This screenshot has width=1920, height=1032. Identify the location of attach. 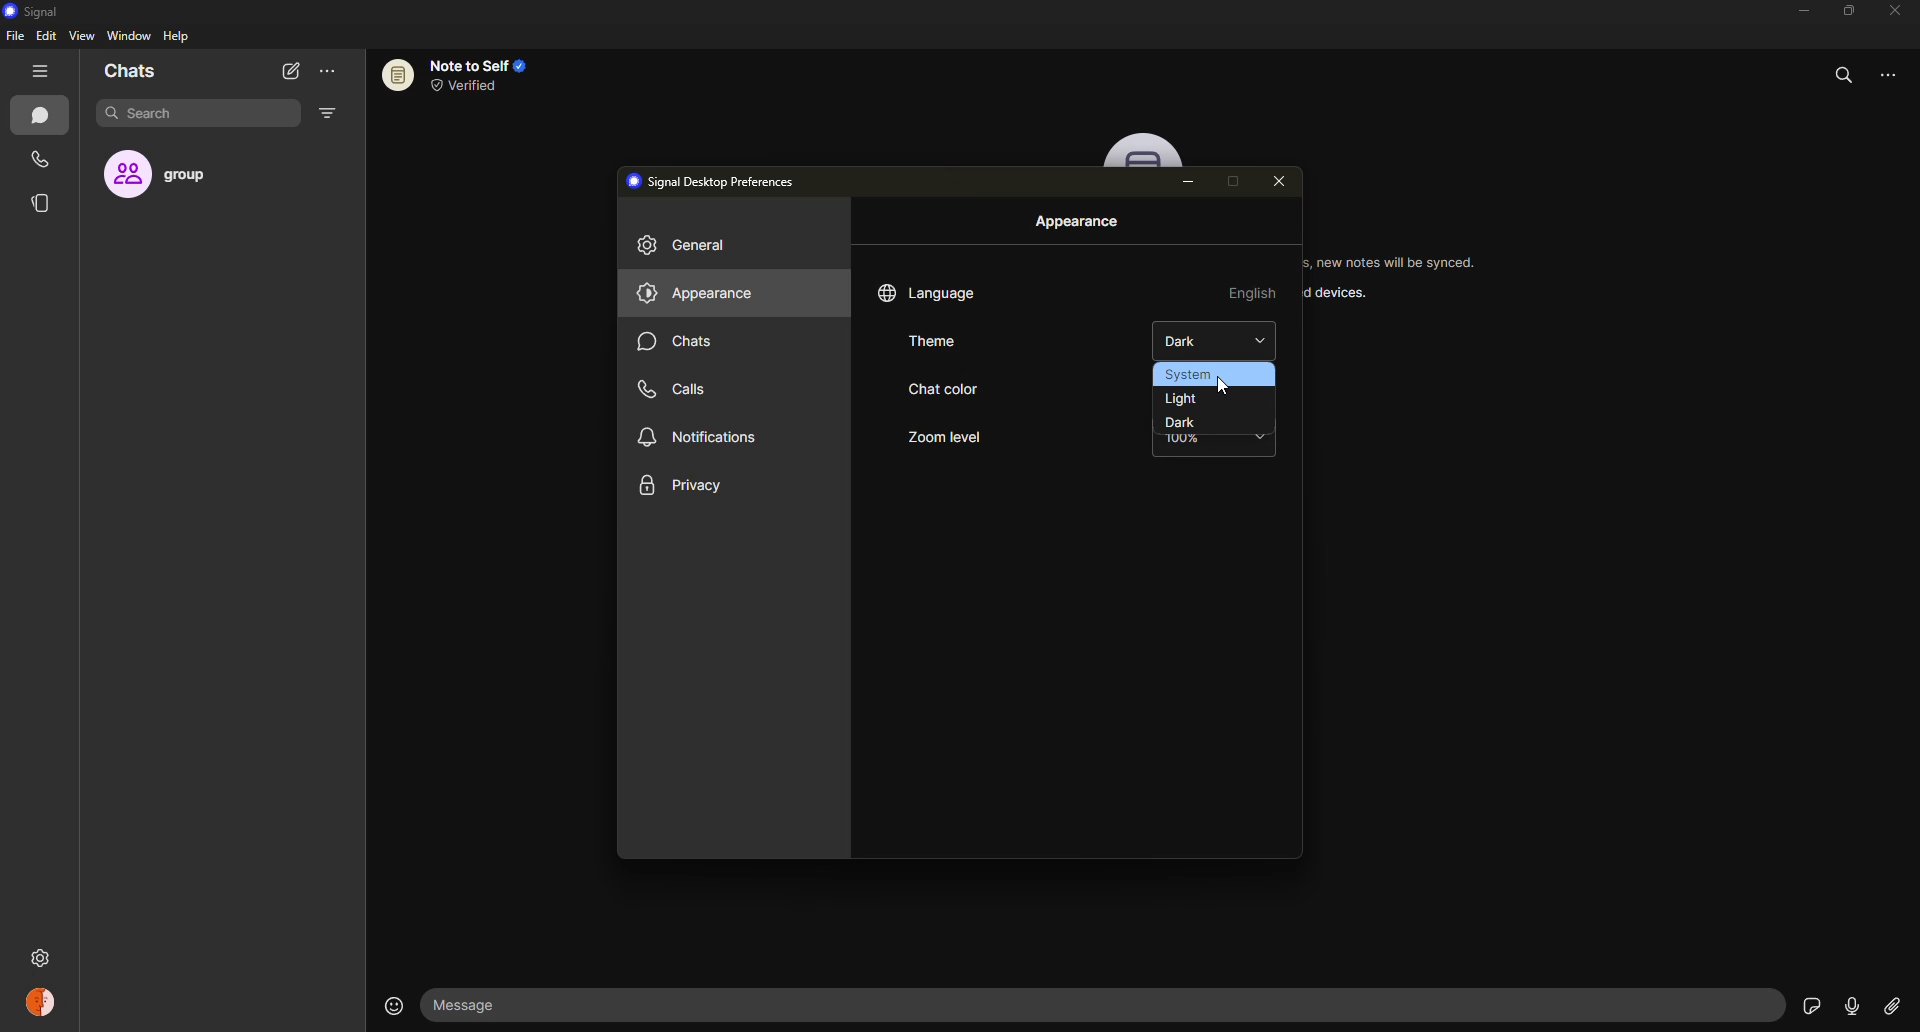
(1890, 1005).